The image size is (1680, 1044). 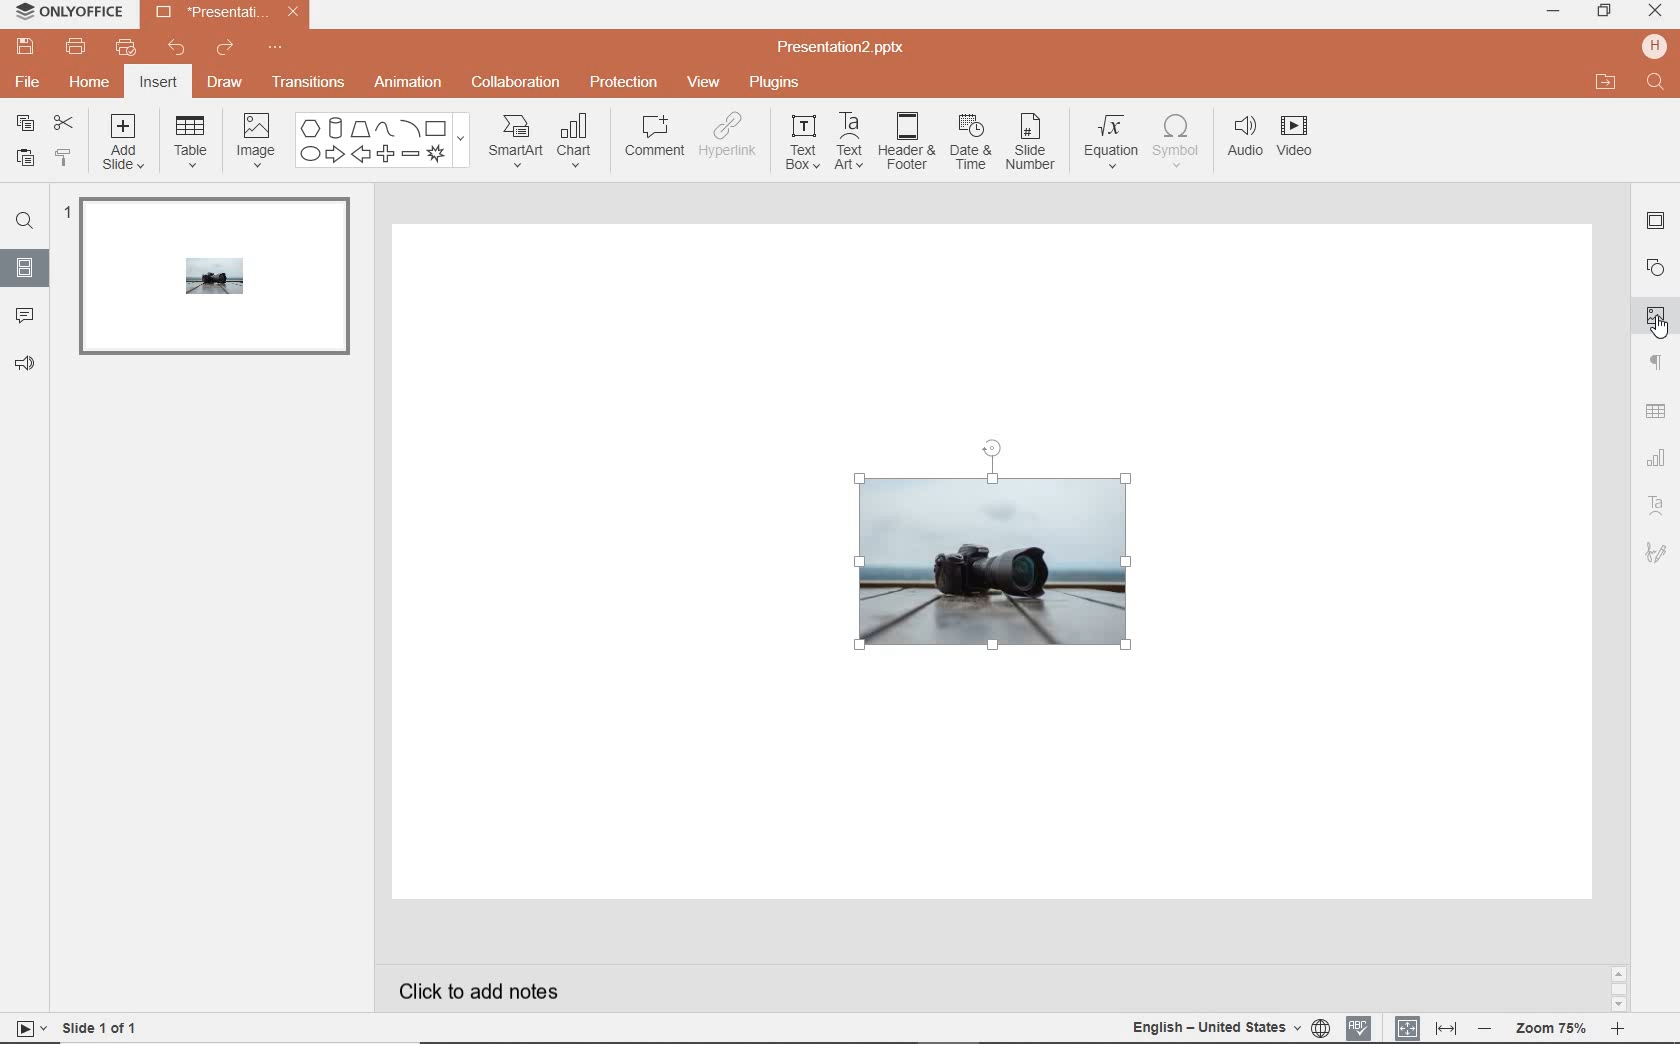 I want to click on transition, so click(x=308, y=82).